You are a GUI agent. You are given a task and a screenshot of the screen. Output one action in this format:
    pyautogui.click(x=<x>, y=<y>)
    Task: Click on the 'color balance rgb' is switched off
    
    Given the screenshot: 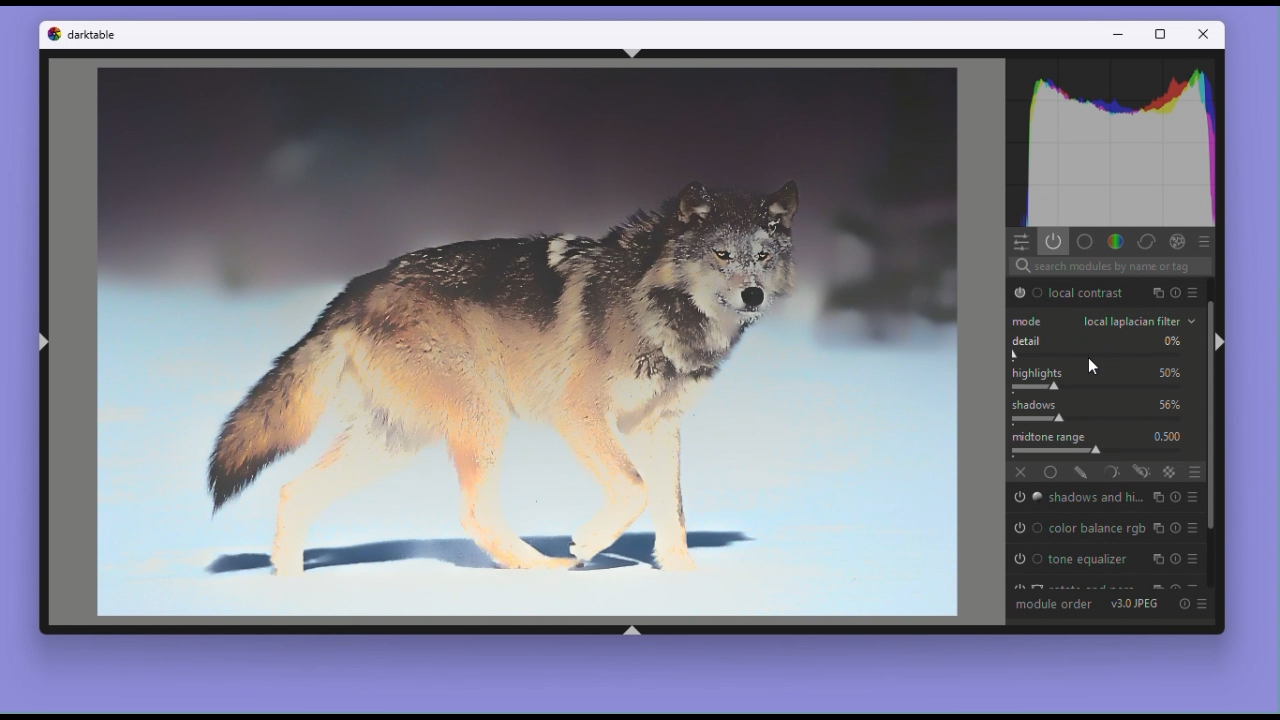 What is the action you would take?
    pyautogui.click(x=1026, y=528)
    